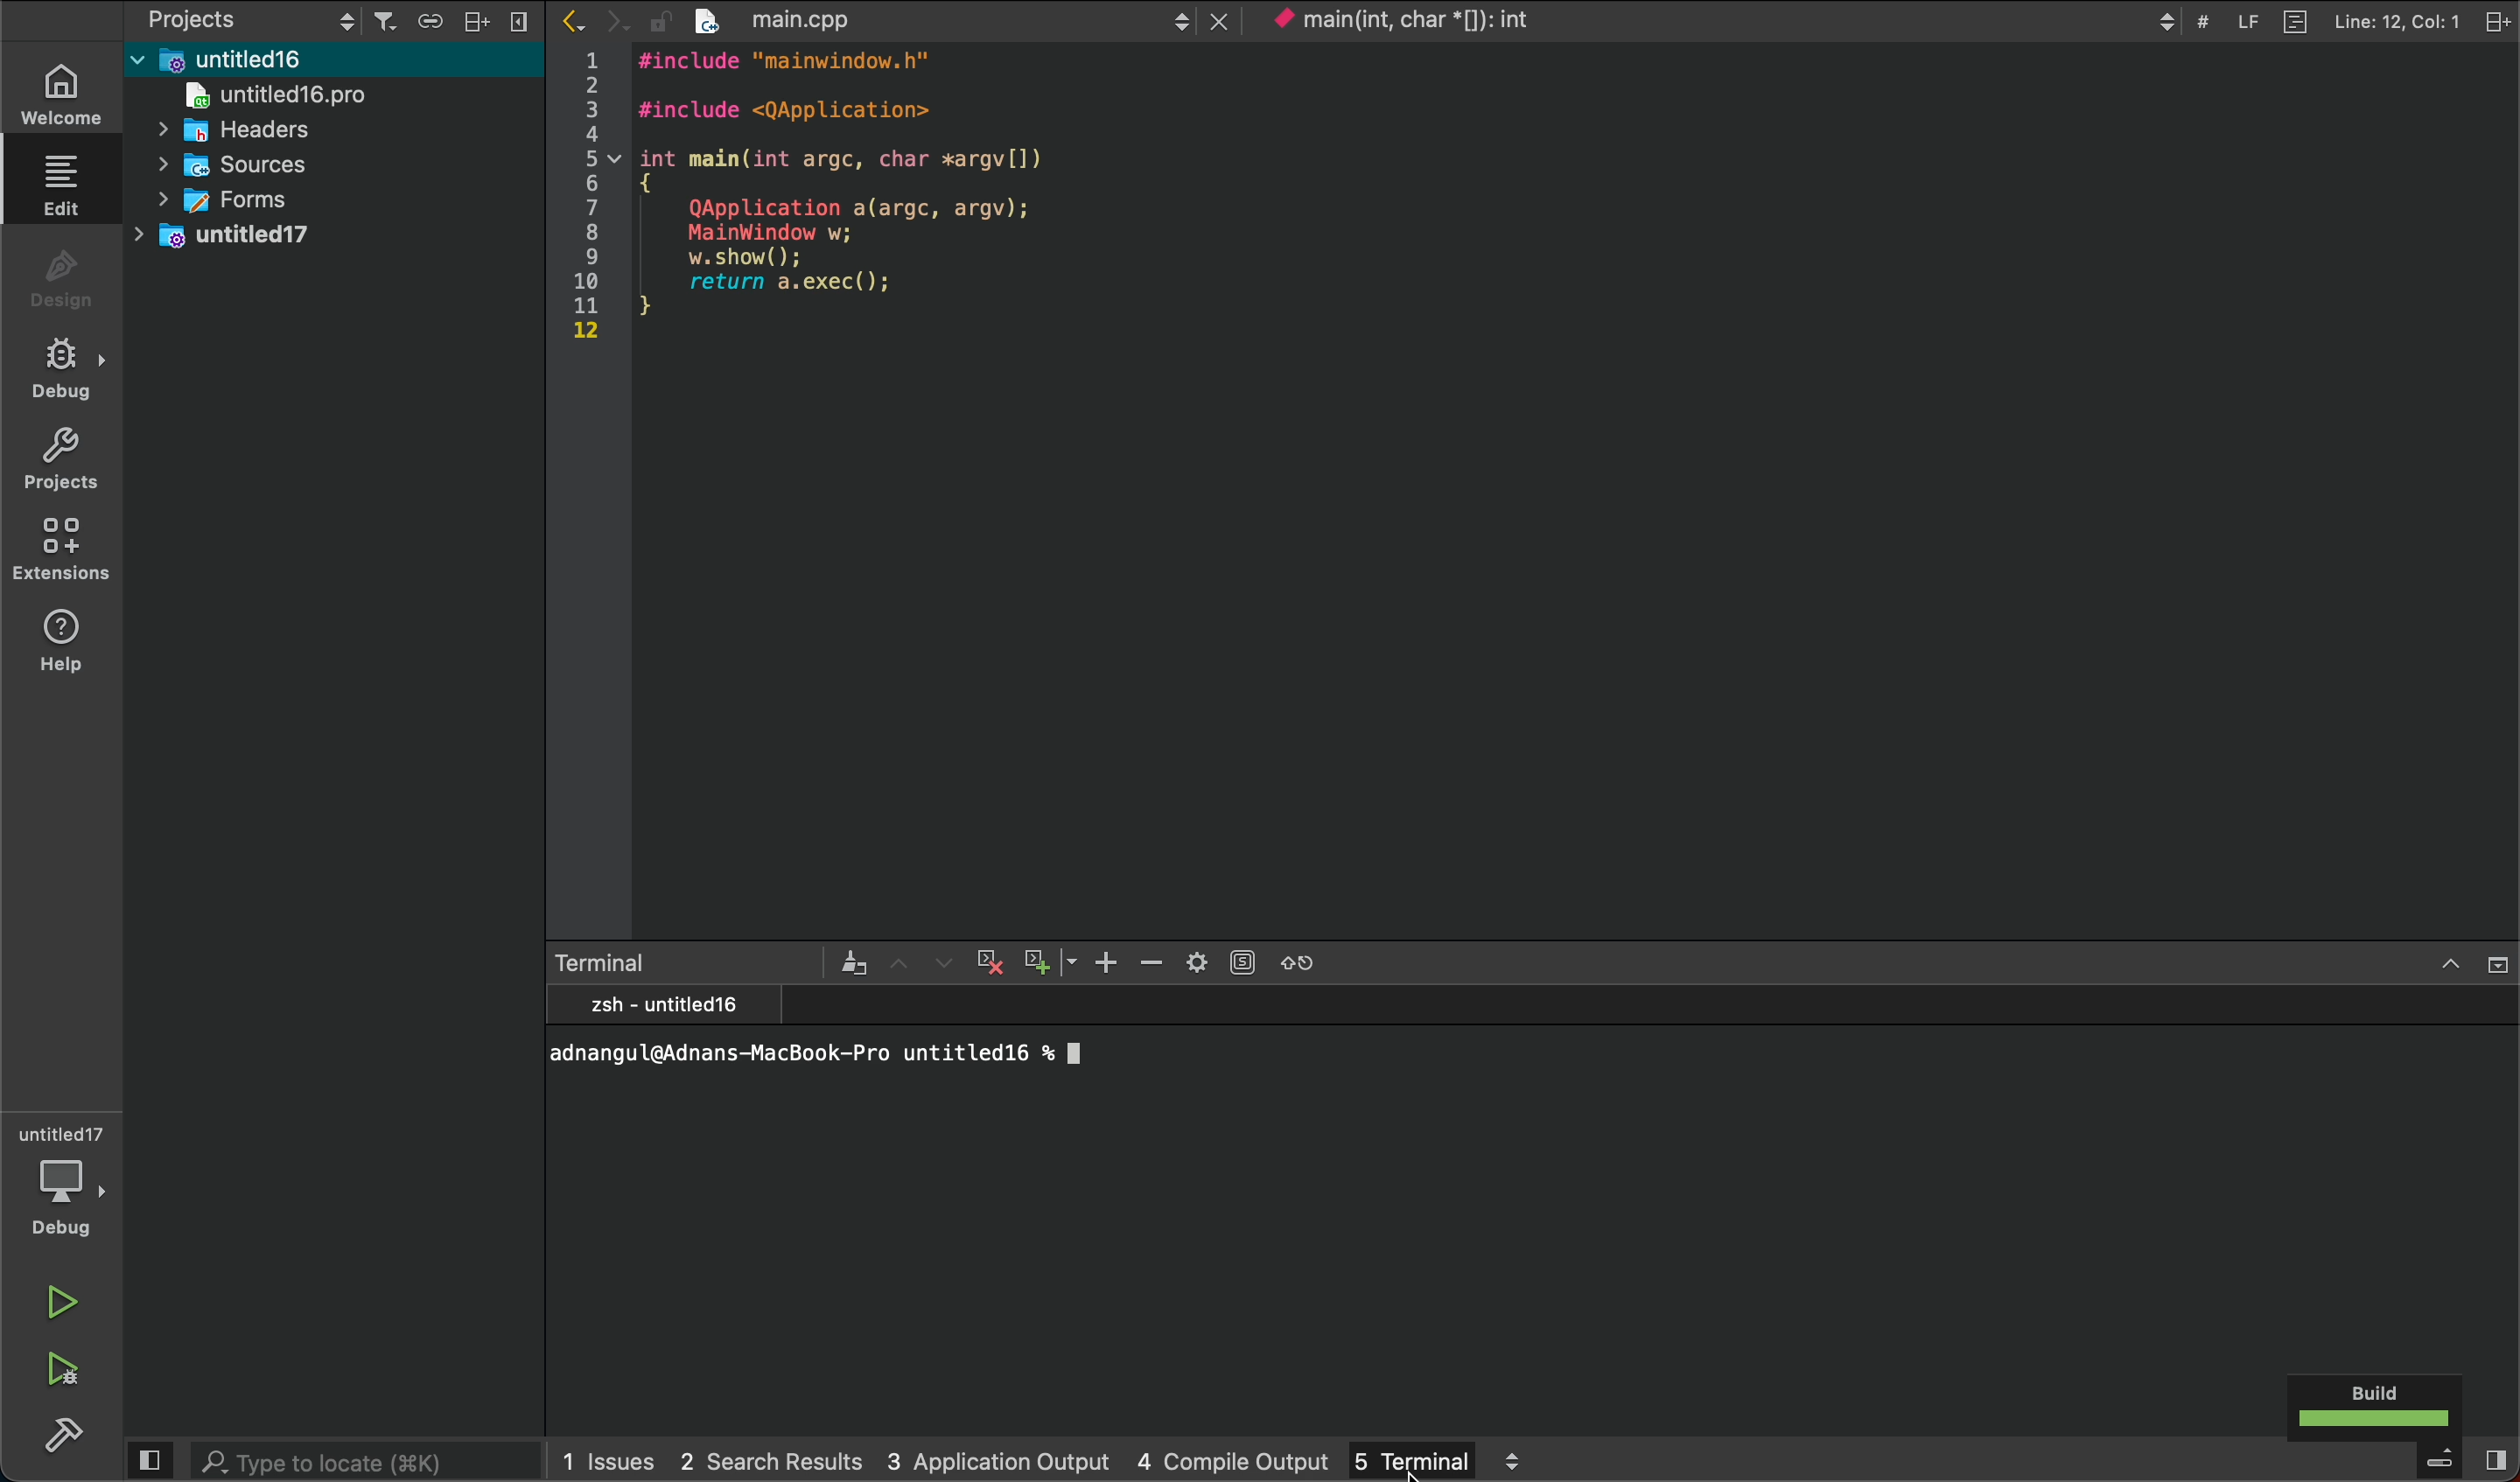 The width and height of the screenshot is (2520, 1482). What do you see at coordinates (1157, 963) in the screenshot?
I see `zoom out` at bounding box center [1157, 963].